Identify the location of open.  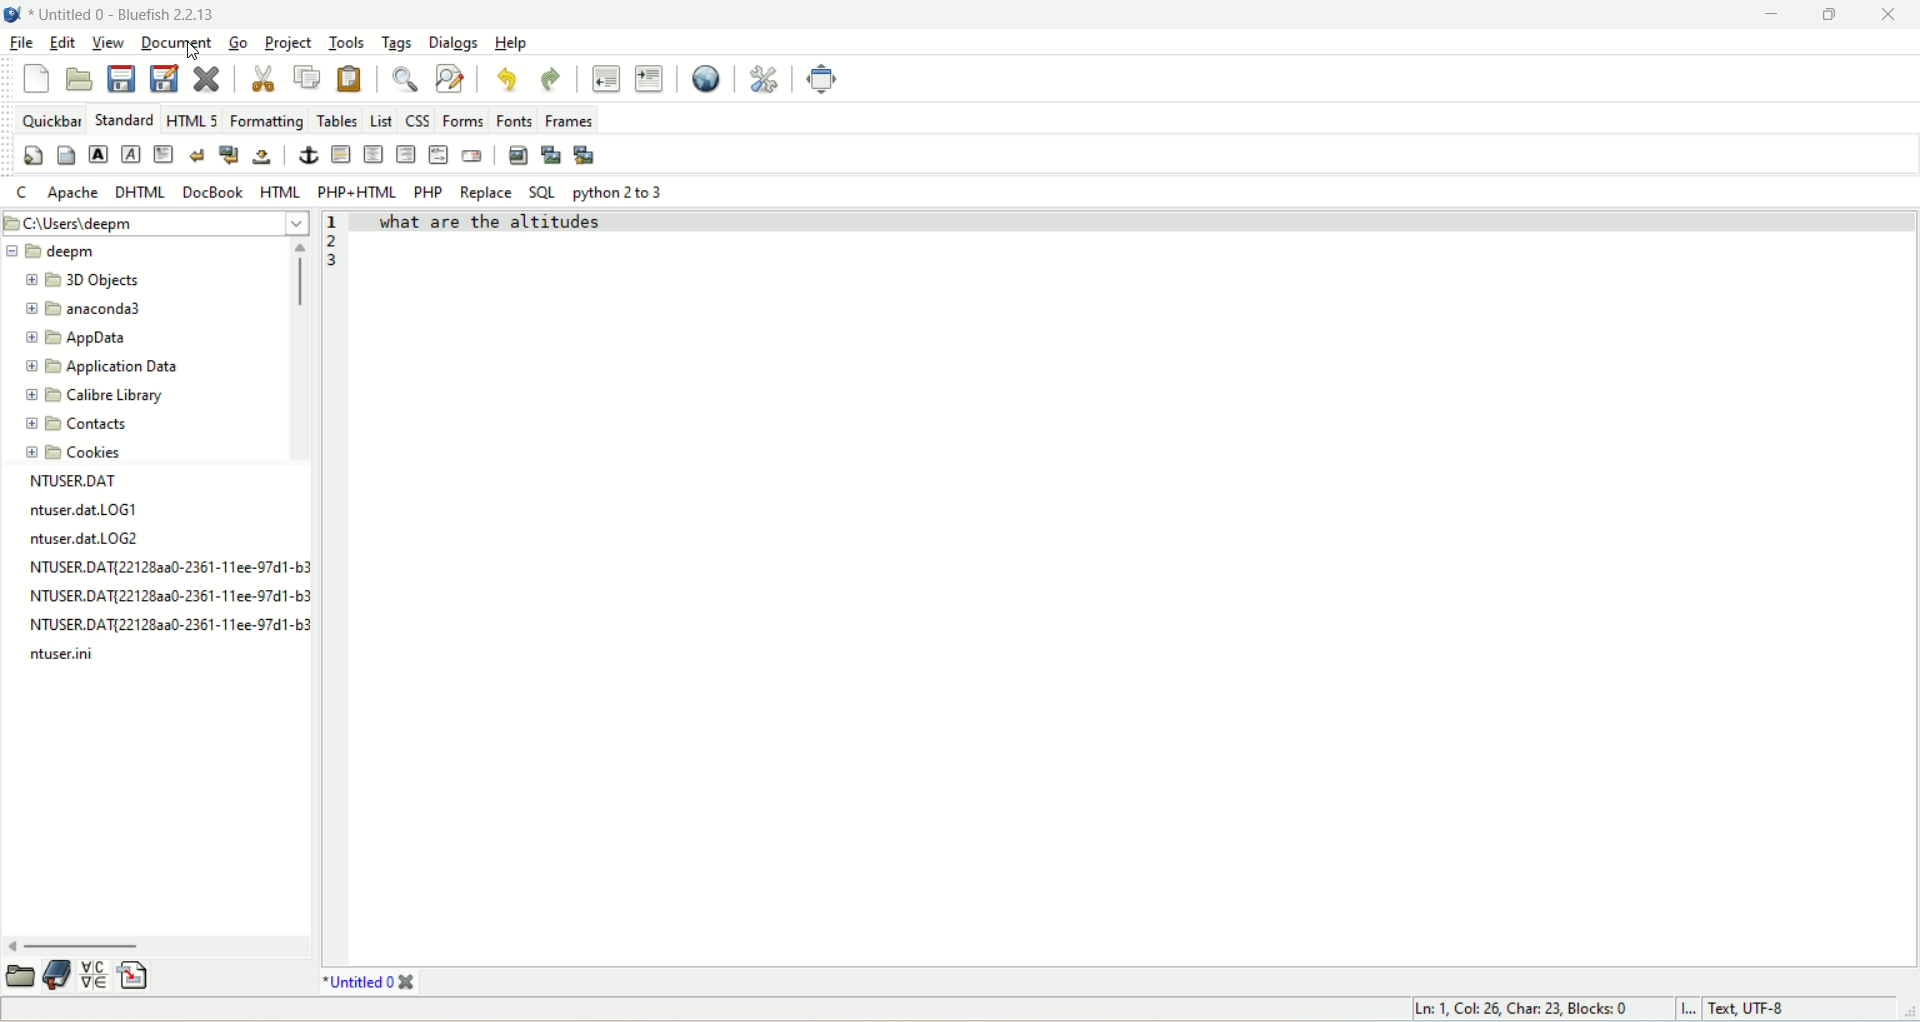
(22, 977).